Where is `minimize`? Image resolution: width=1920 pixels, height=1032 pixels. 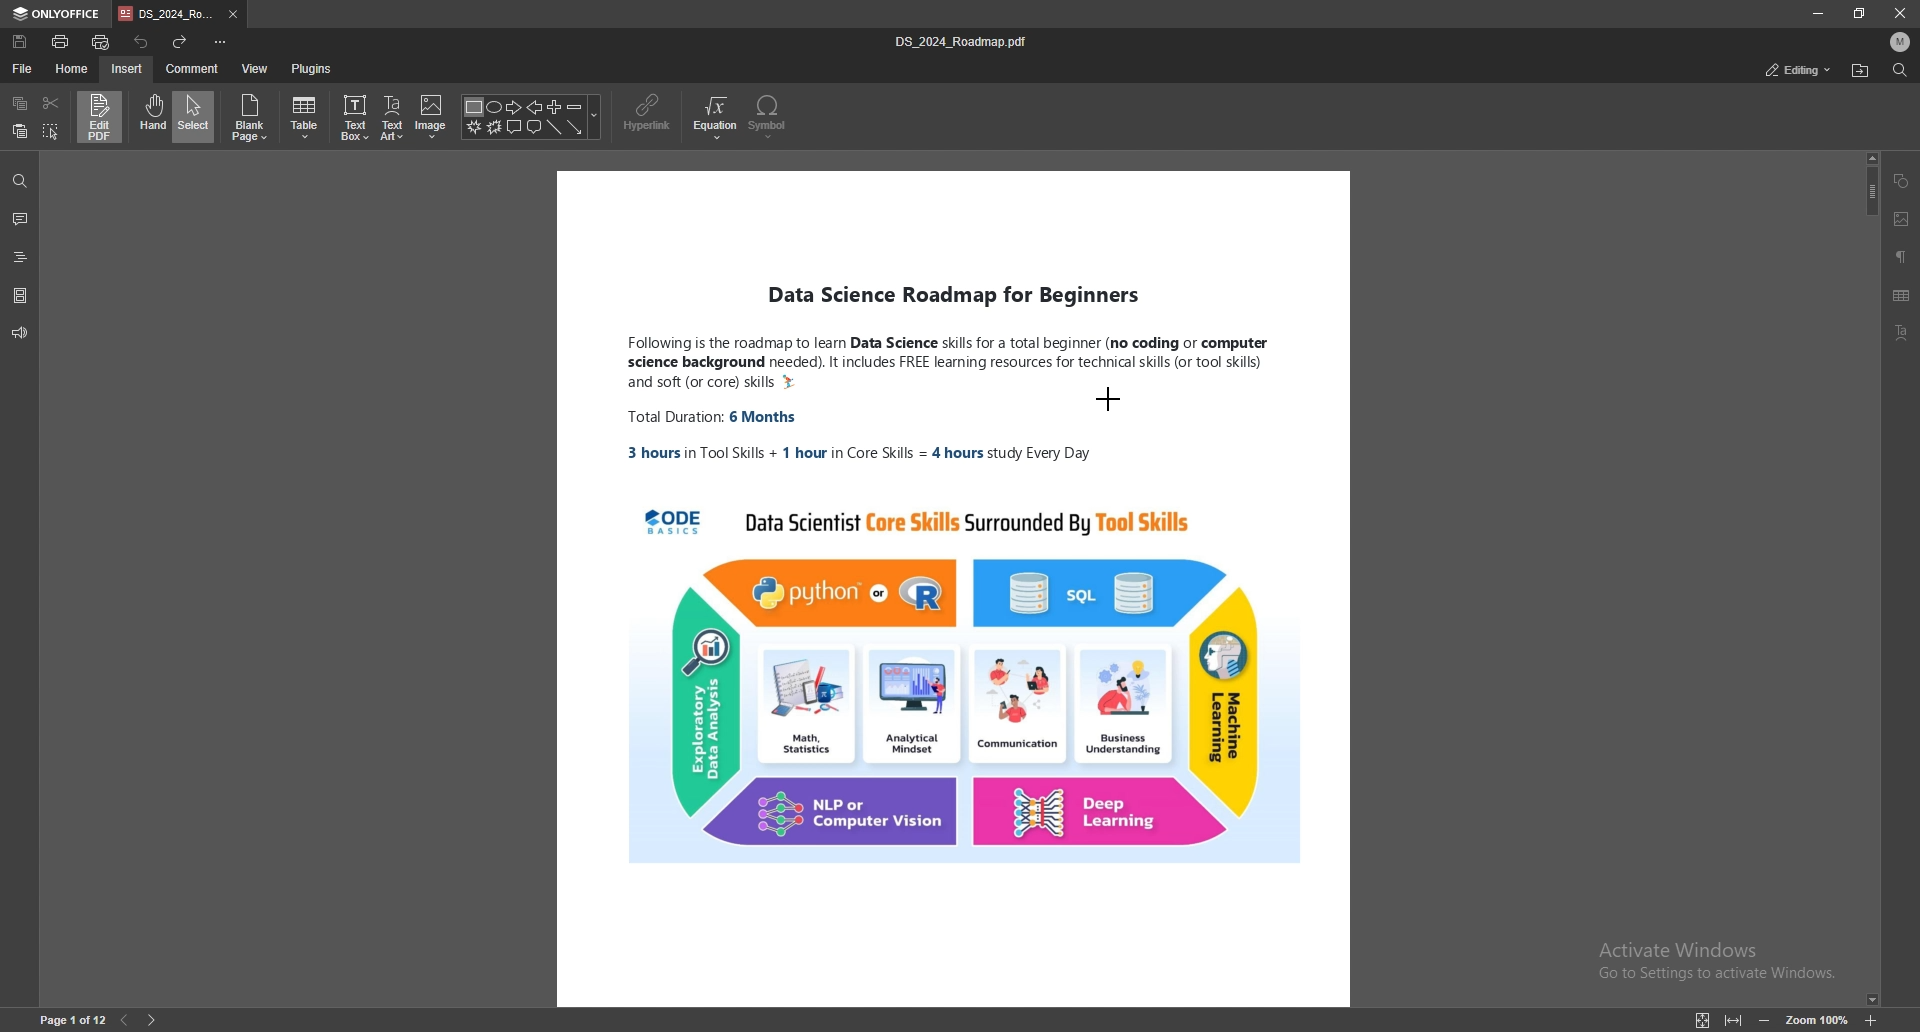 minimize is located at coordinates (1816, 13).